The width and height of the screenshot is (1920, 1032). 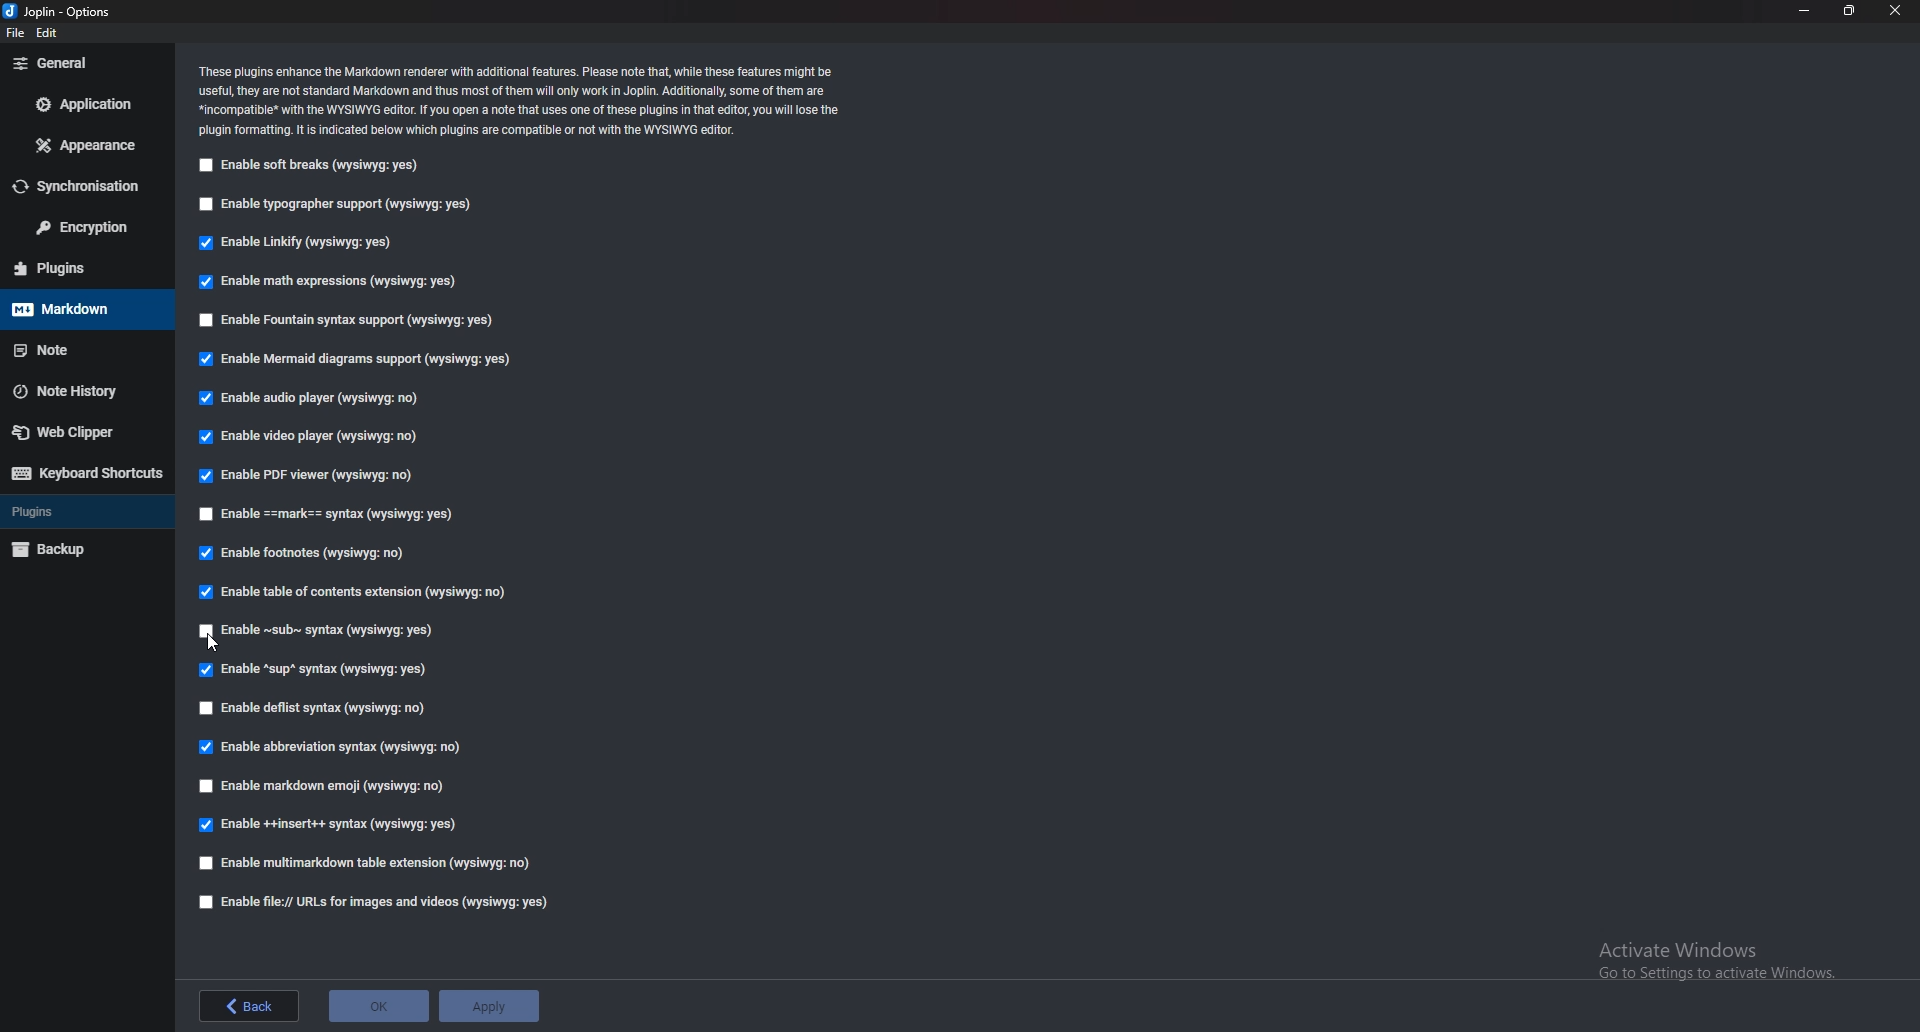 What do you see at coordinates (80, 511) in the screenshot?
I see `Plugins` at bounding box center [80, 511].